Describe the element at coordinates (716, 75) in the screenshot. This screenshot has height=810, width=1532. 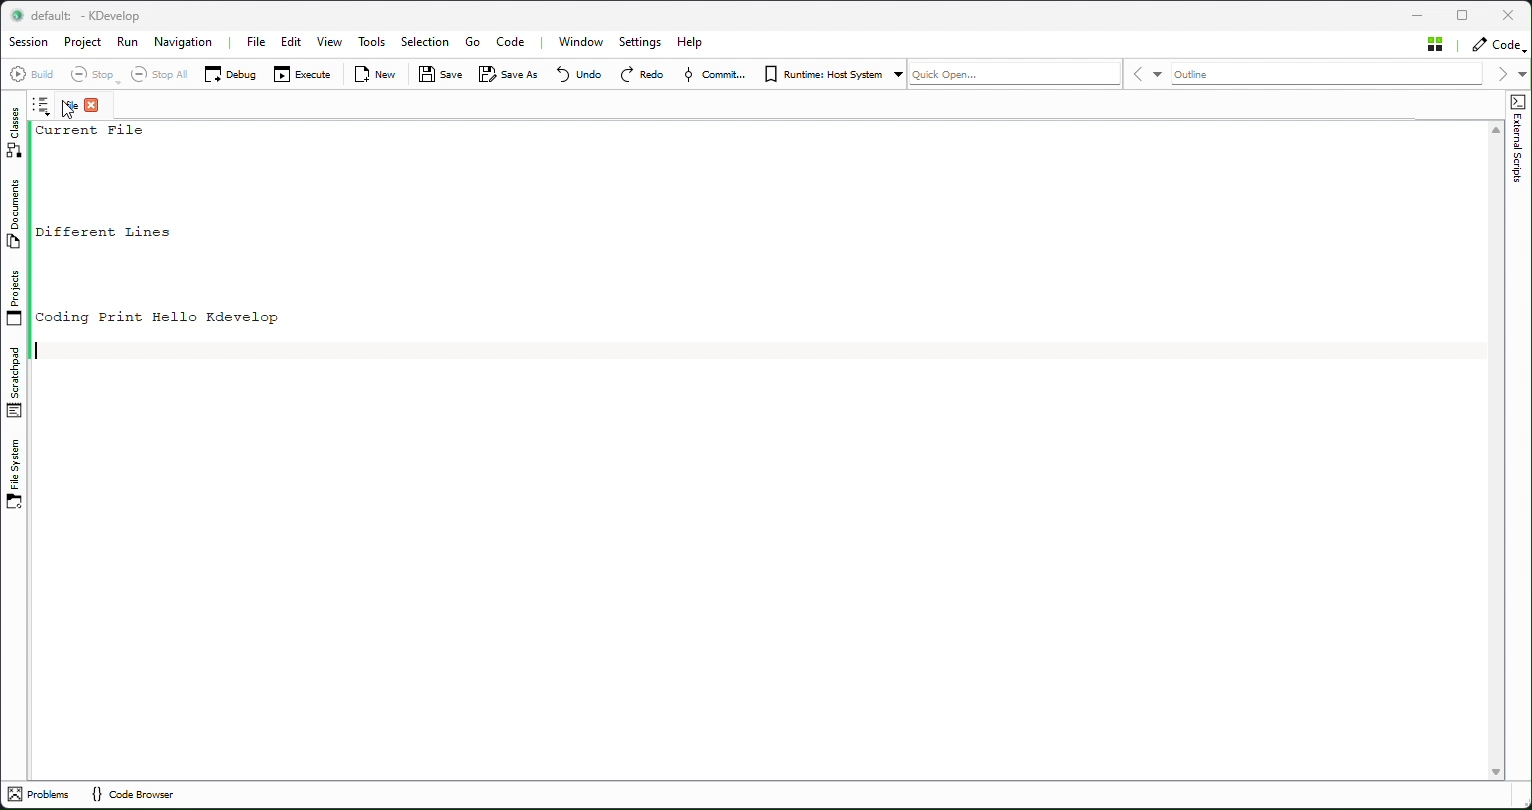
I see `Commit` at that location.